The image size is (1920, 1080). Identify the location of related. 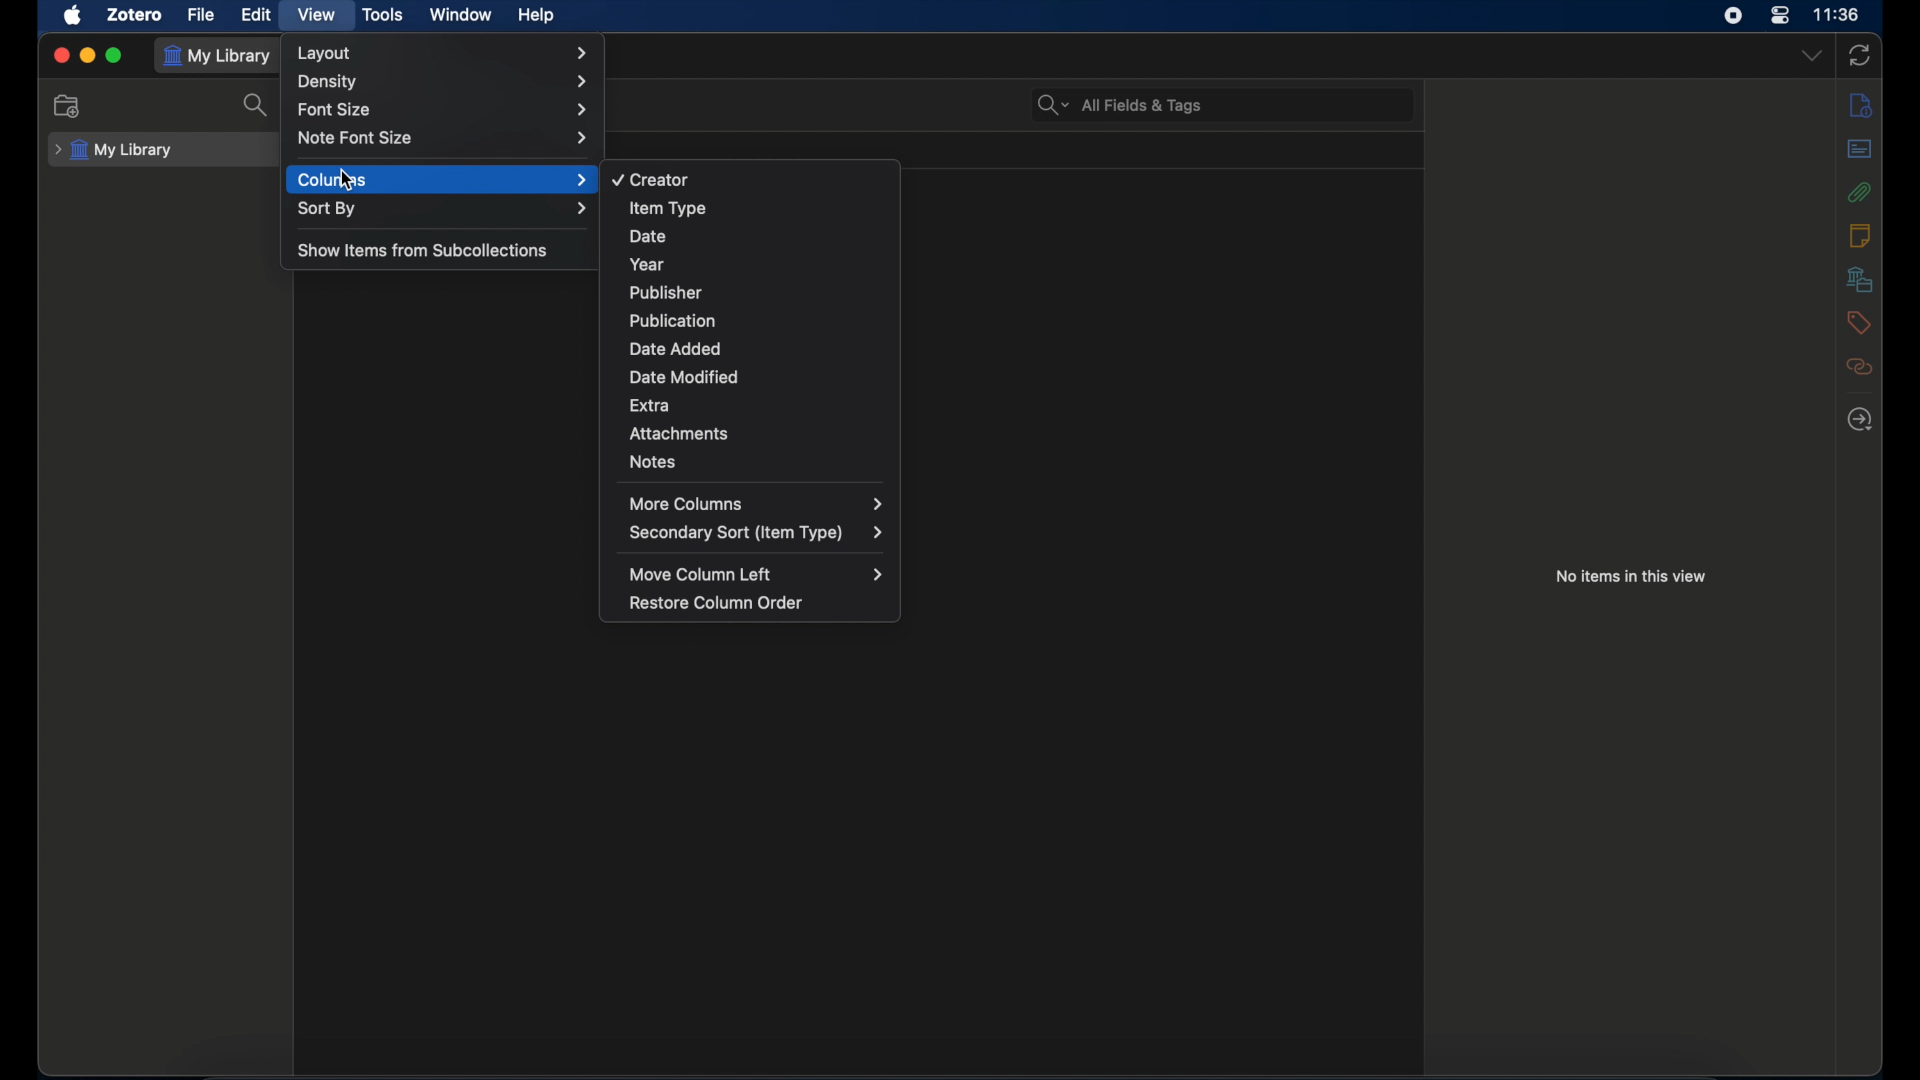
(1861, 419).